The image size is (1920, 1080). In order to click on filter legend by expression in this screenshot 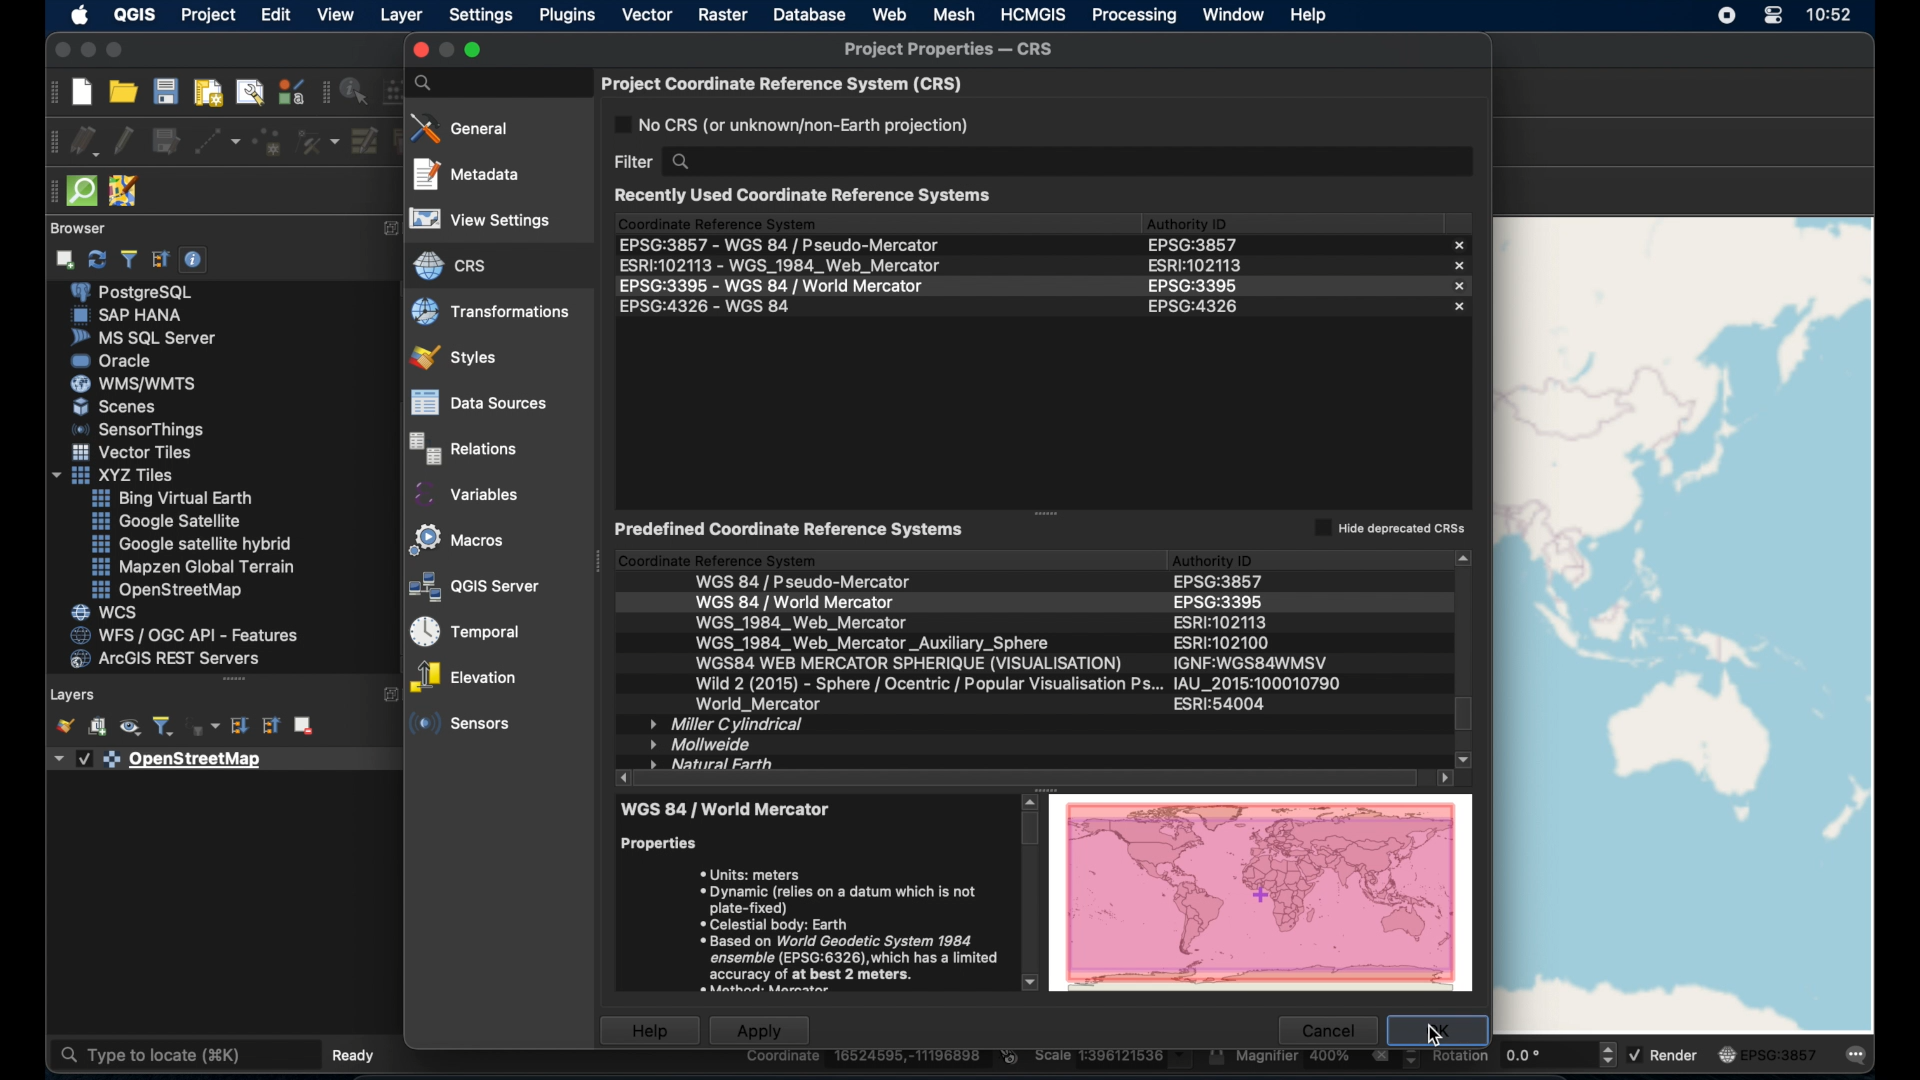, I will do `click(206, 726)`.